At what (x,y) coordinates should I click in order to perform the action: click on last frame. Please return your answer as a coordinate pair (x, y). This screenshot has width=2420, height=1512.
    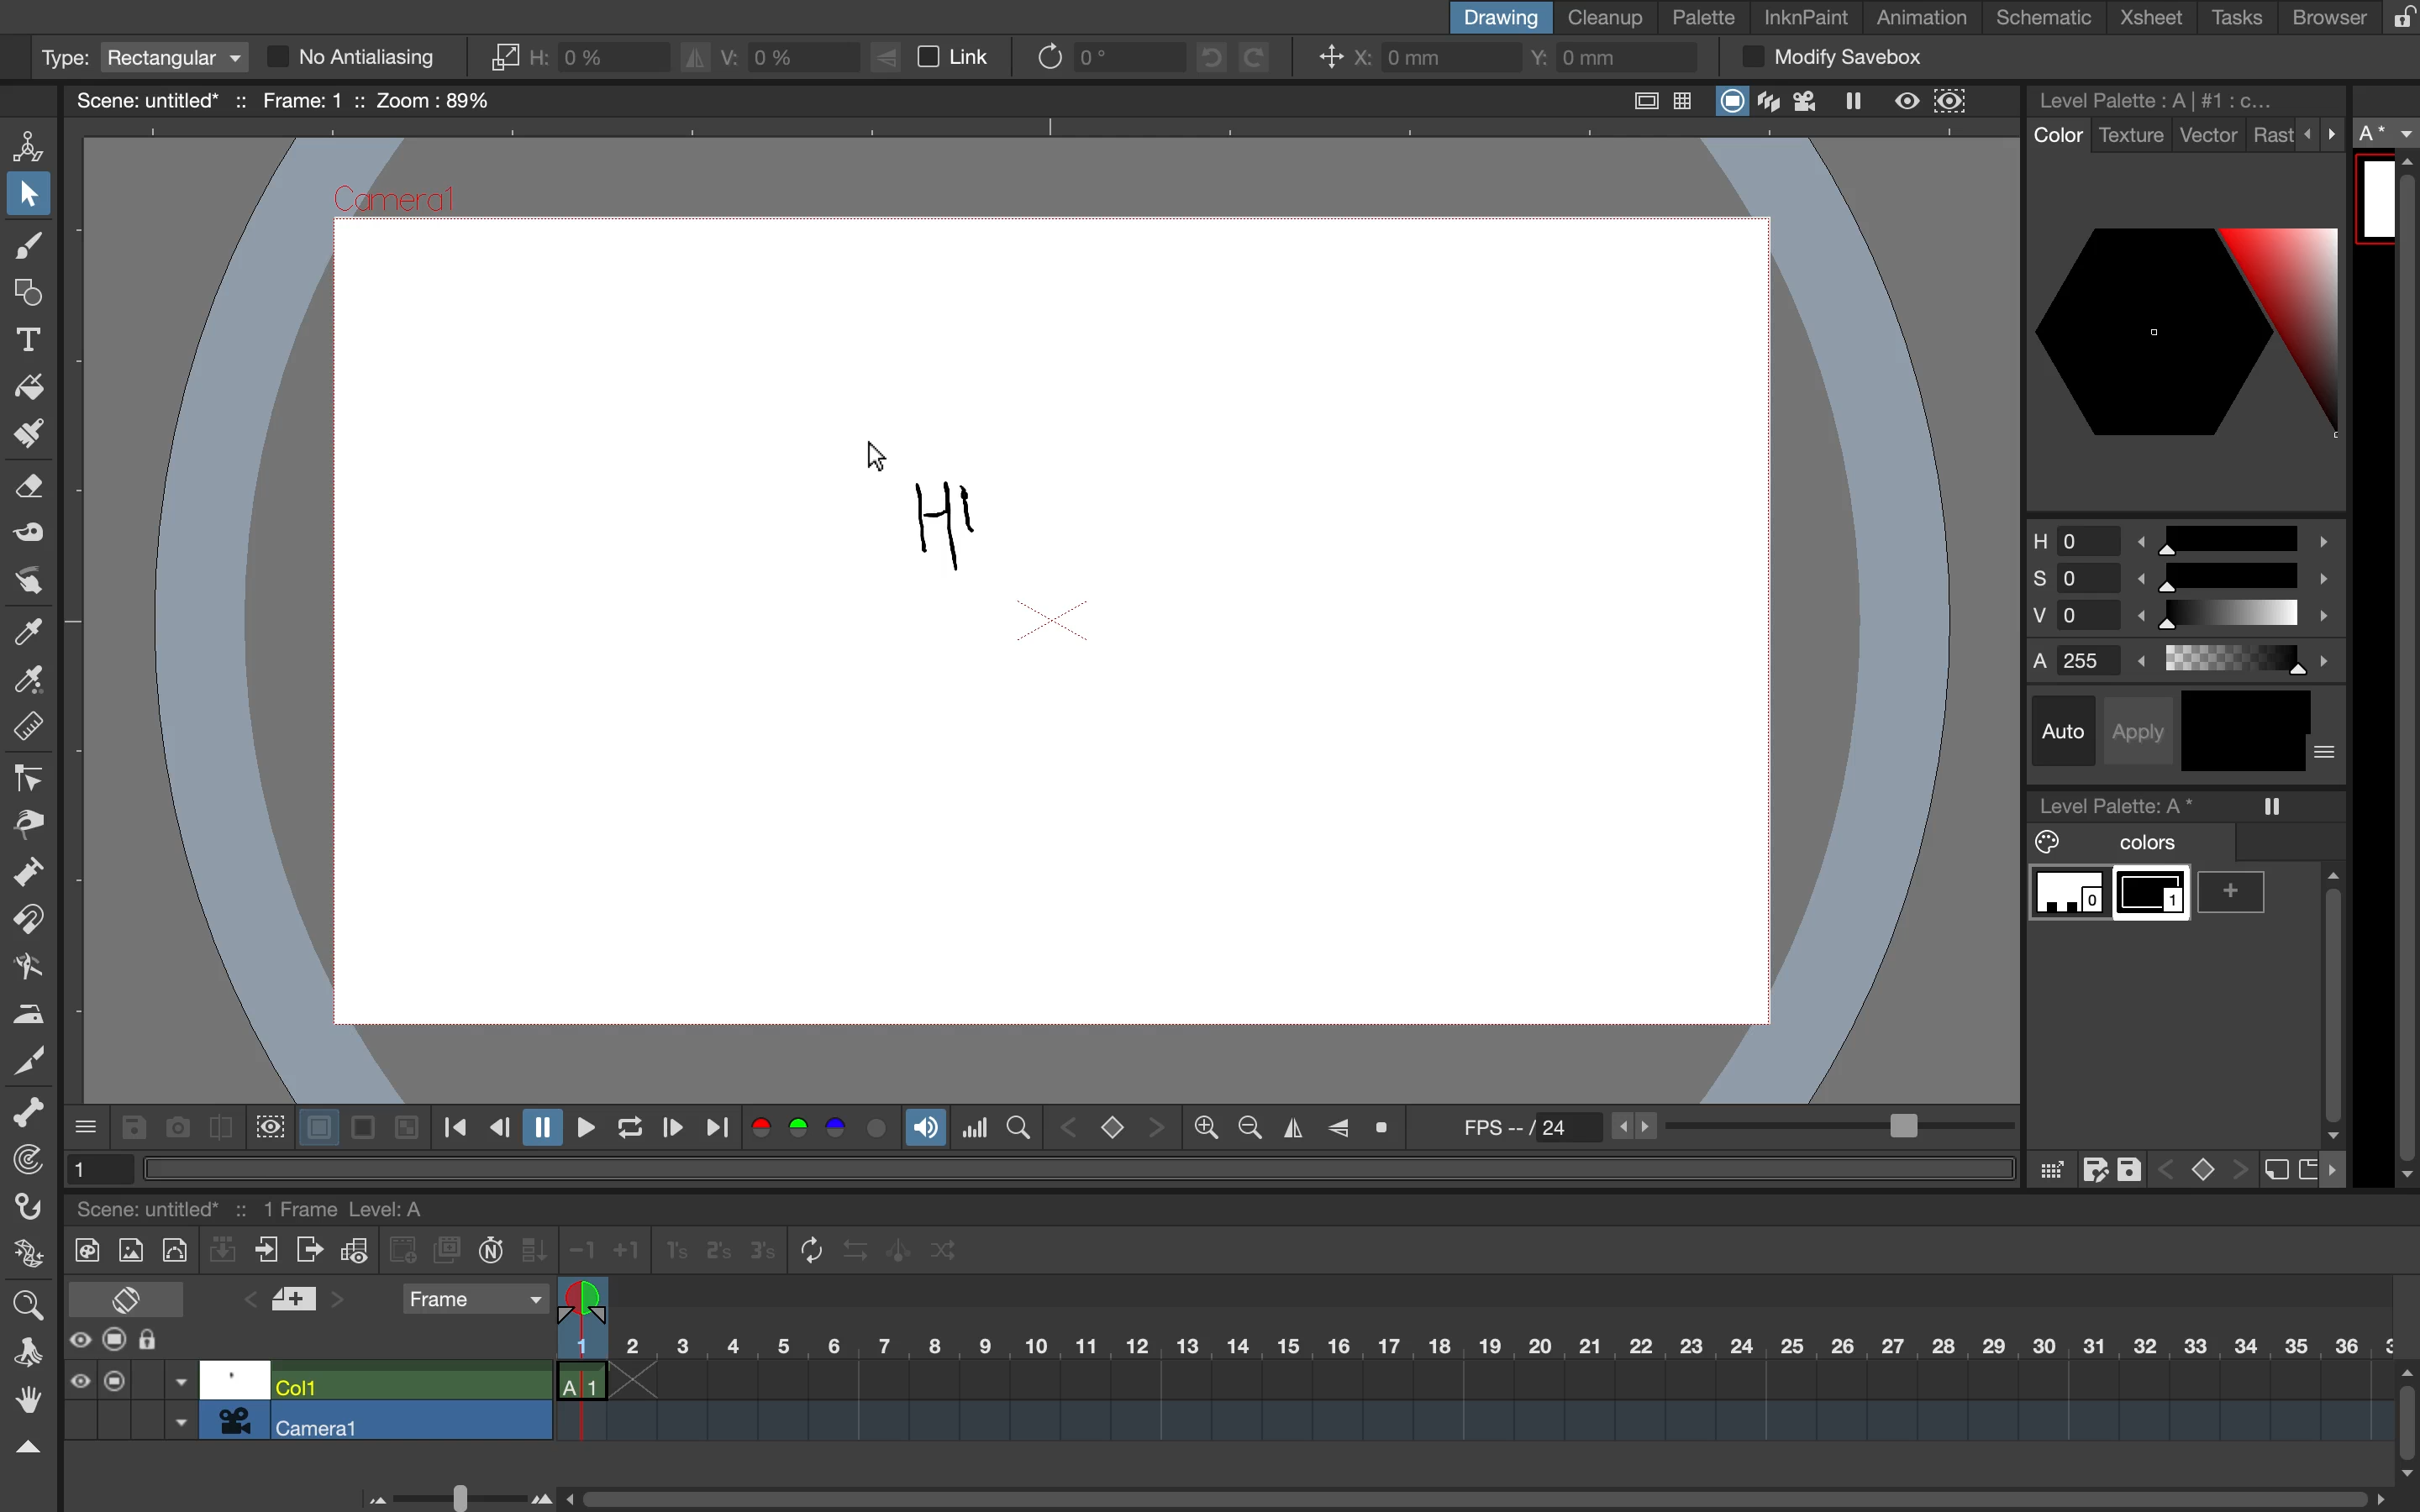
    Looking at the image, I should click on (720, 1129).